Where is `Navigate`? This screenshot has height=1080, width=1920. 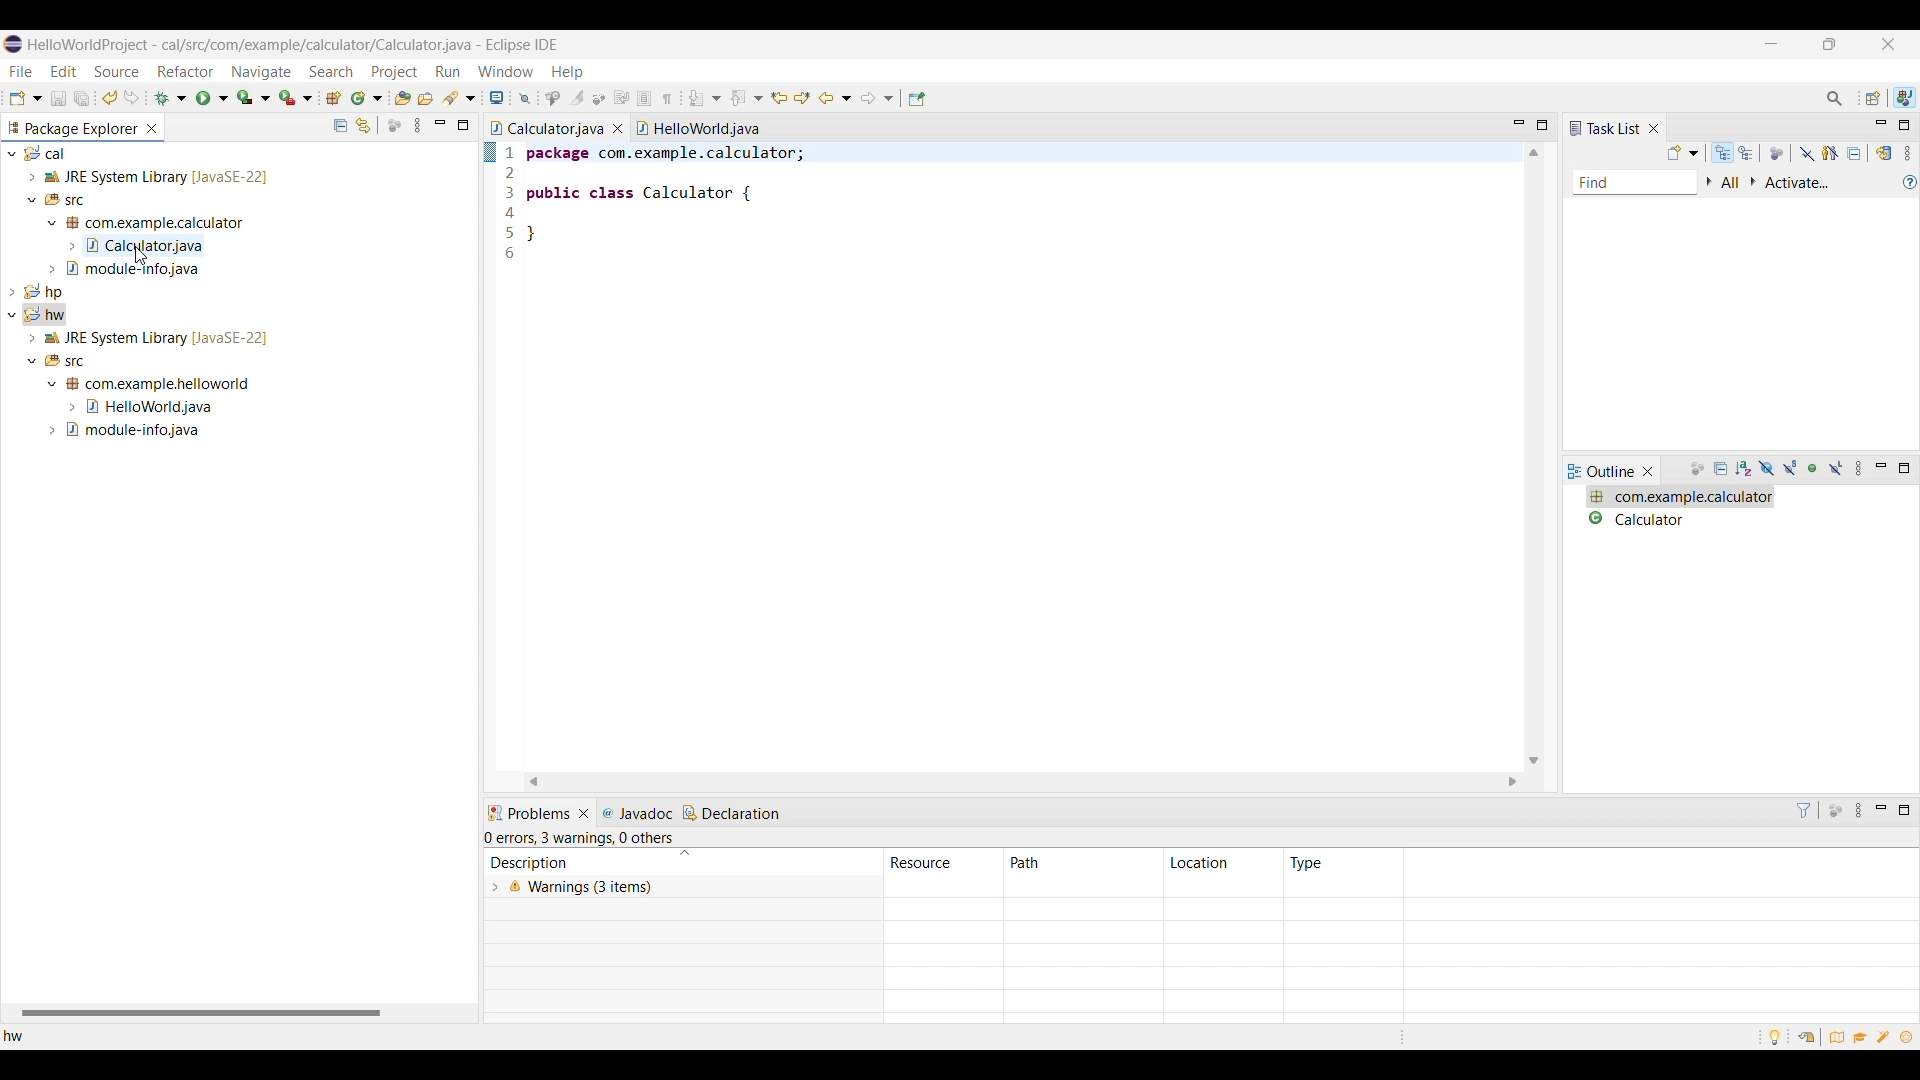 Navigate is located at coordinates (262, 72).